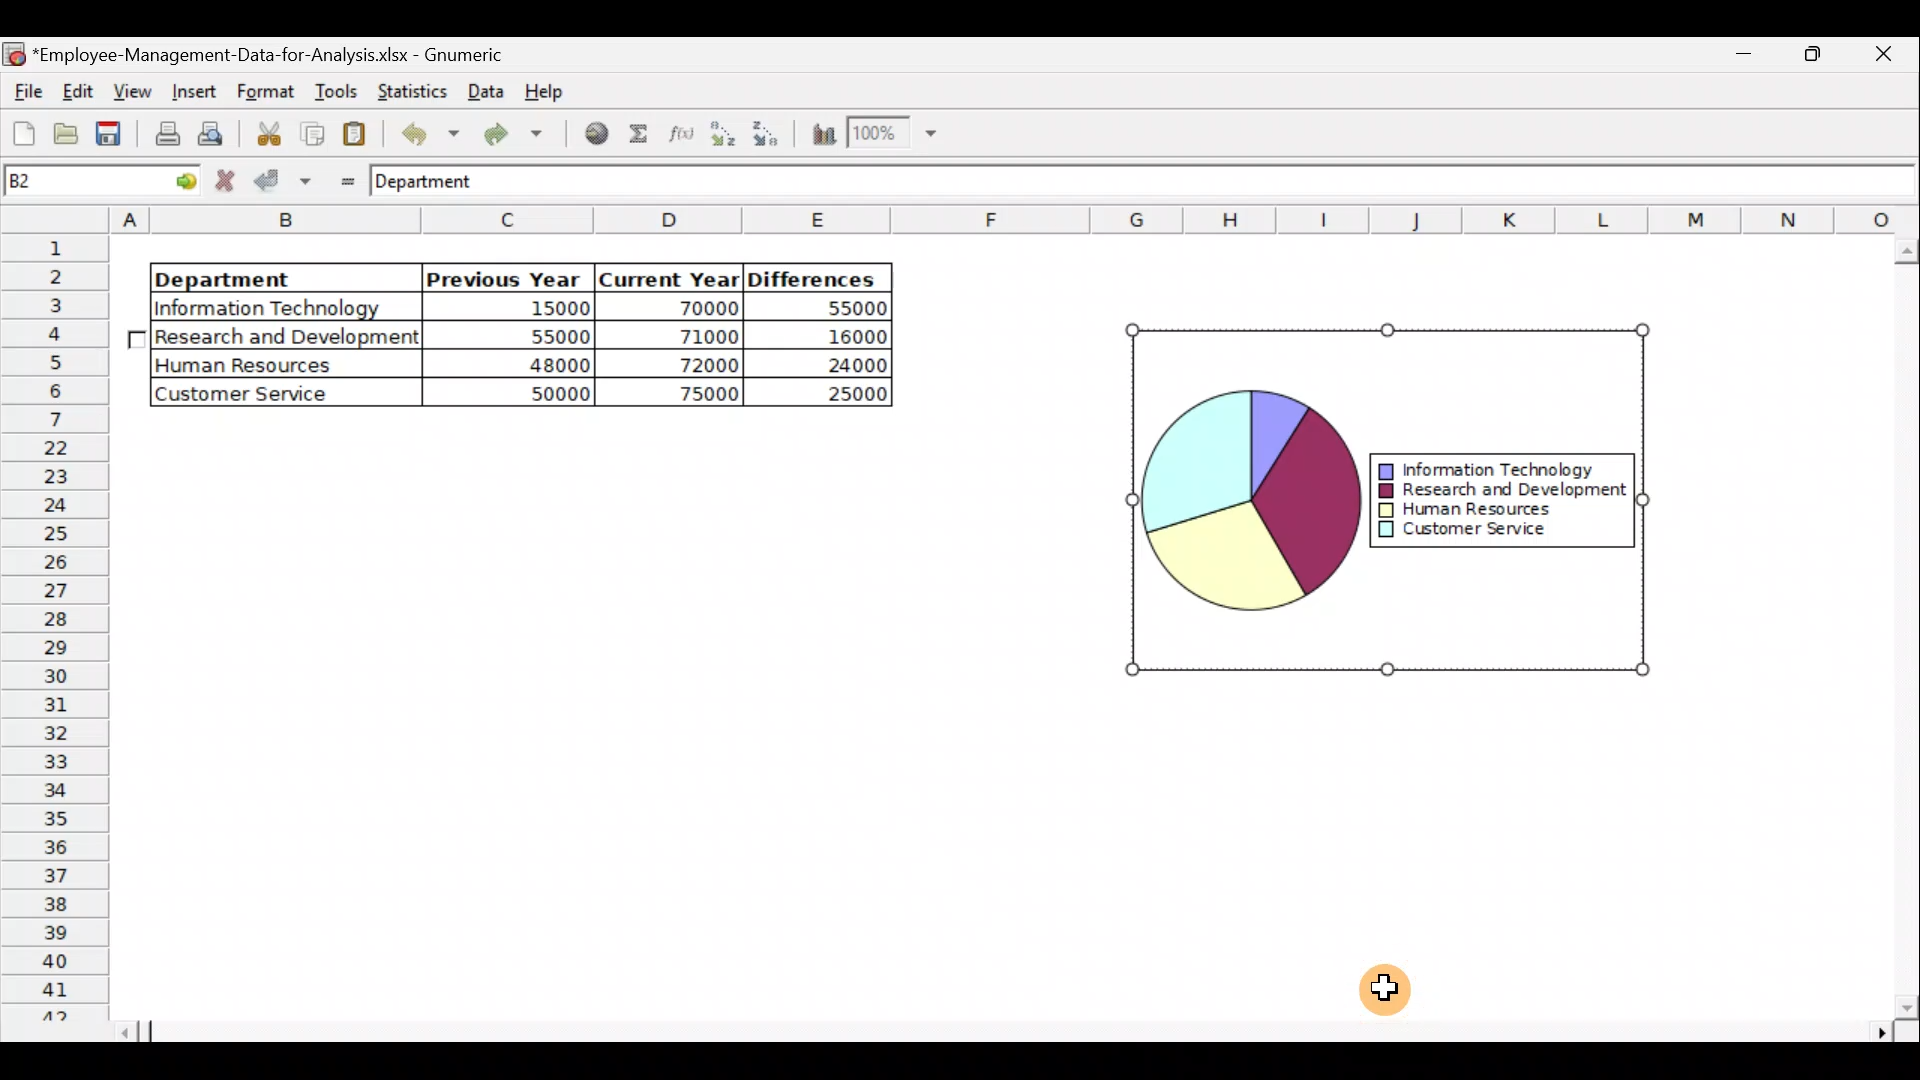 The height and width of the screenshot is (1080, 1920). What do you see at coordinates (283, 181) in the screenshot?
I see `Accept change` at bounding box center [283, 181].